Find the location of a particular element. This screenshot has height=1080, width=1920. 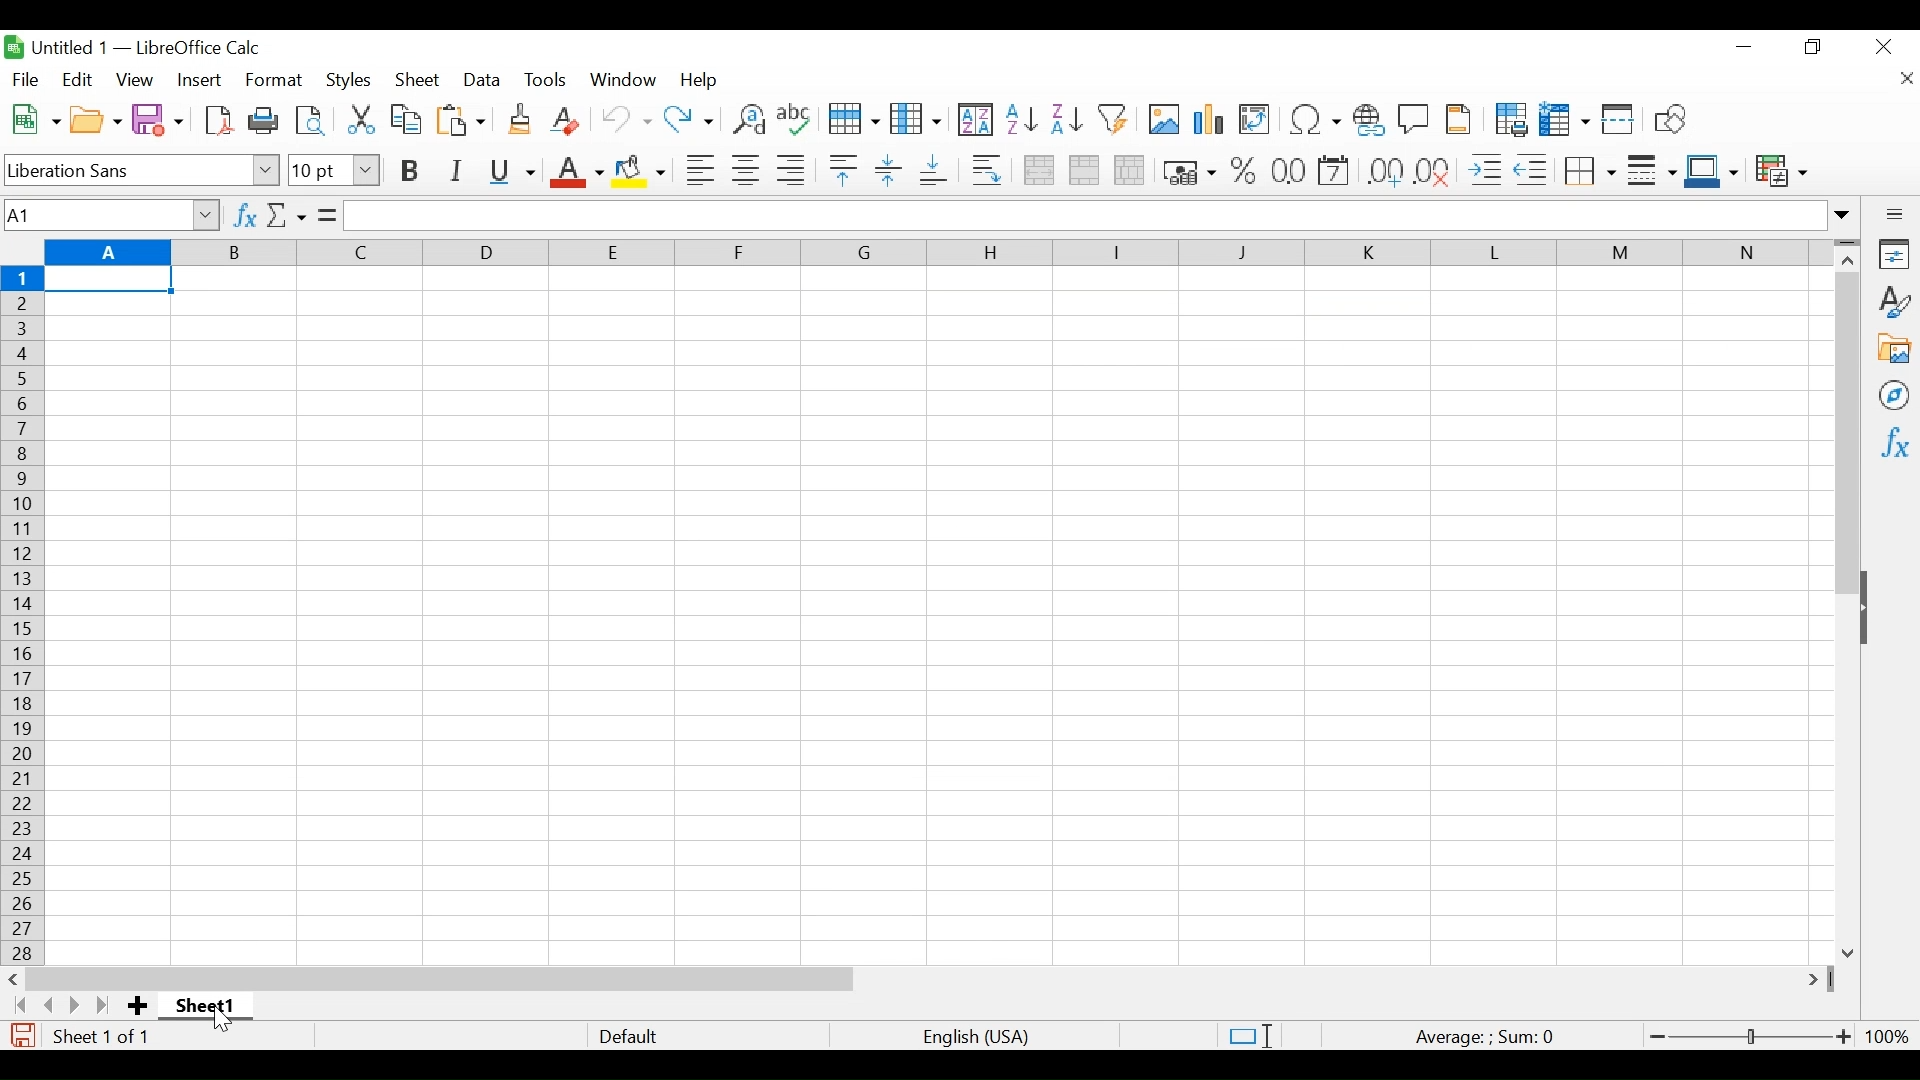

Align Bottom is located at coordinates (932, 171).